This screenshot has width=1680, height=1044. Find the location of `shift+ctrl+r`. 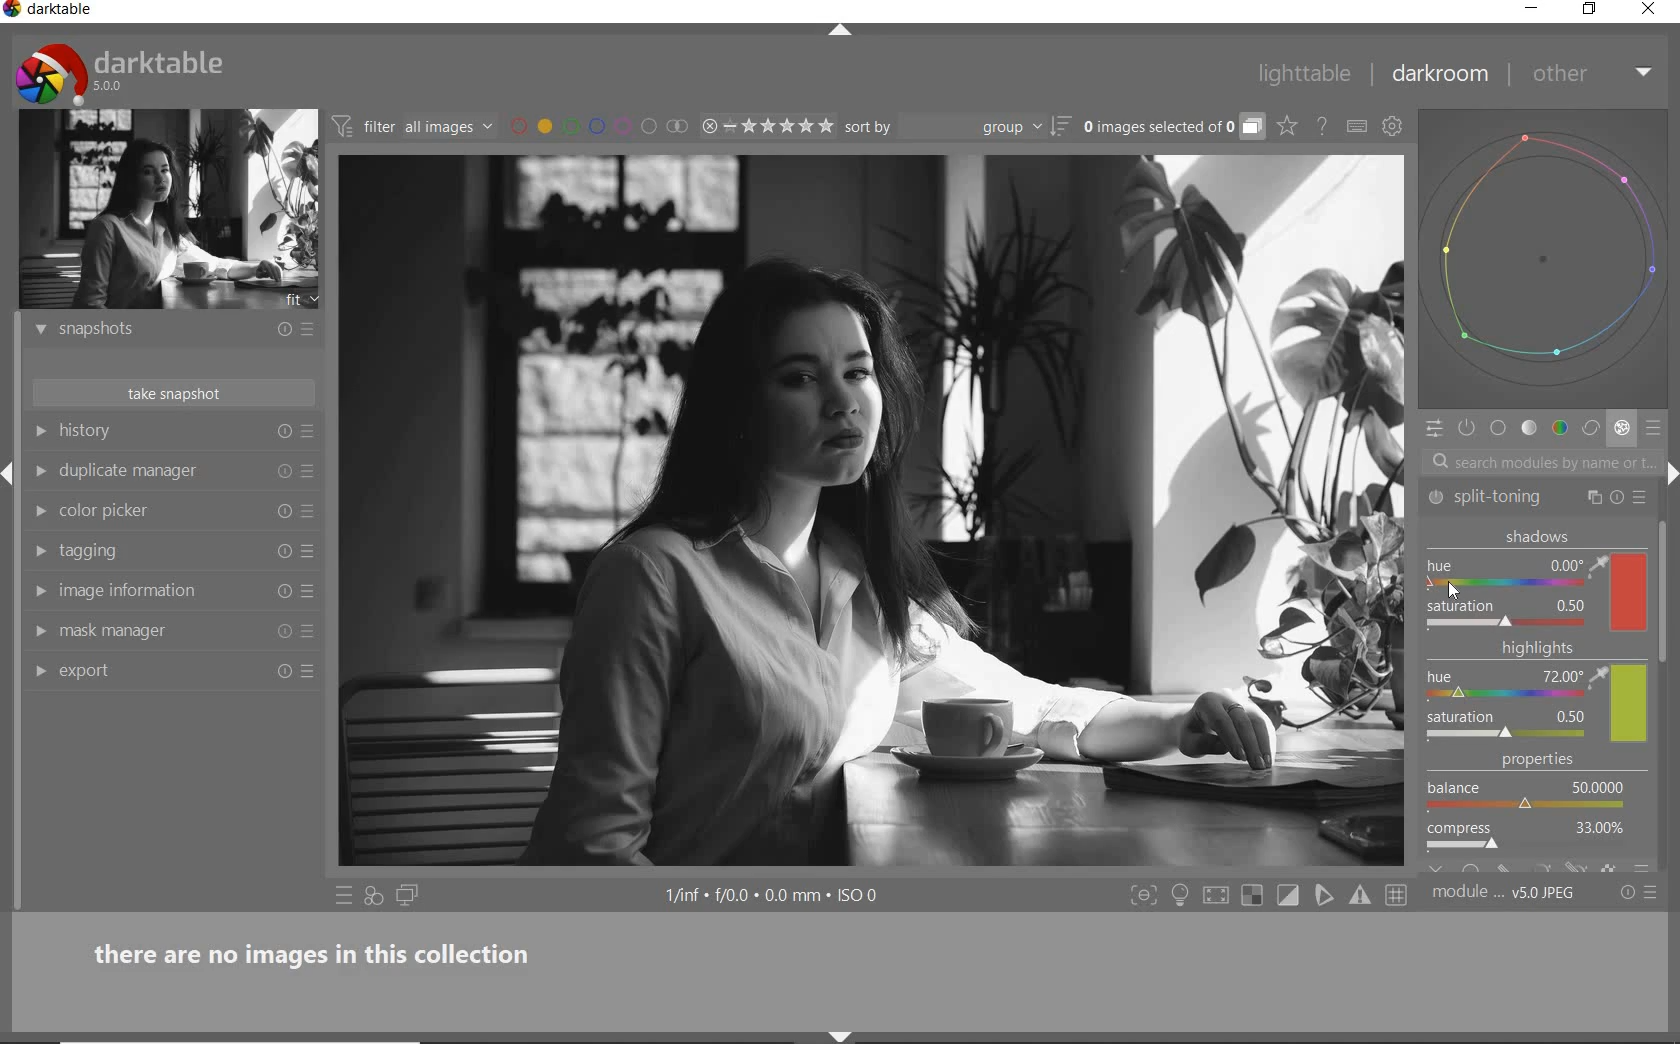

shift+ctrl+r is located at coordinates (1670, 467).